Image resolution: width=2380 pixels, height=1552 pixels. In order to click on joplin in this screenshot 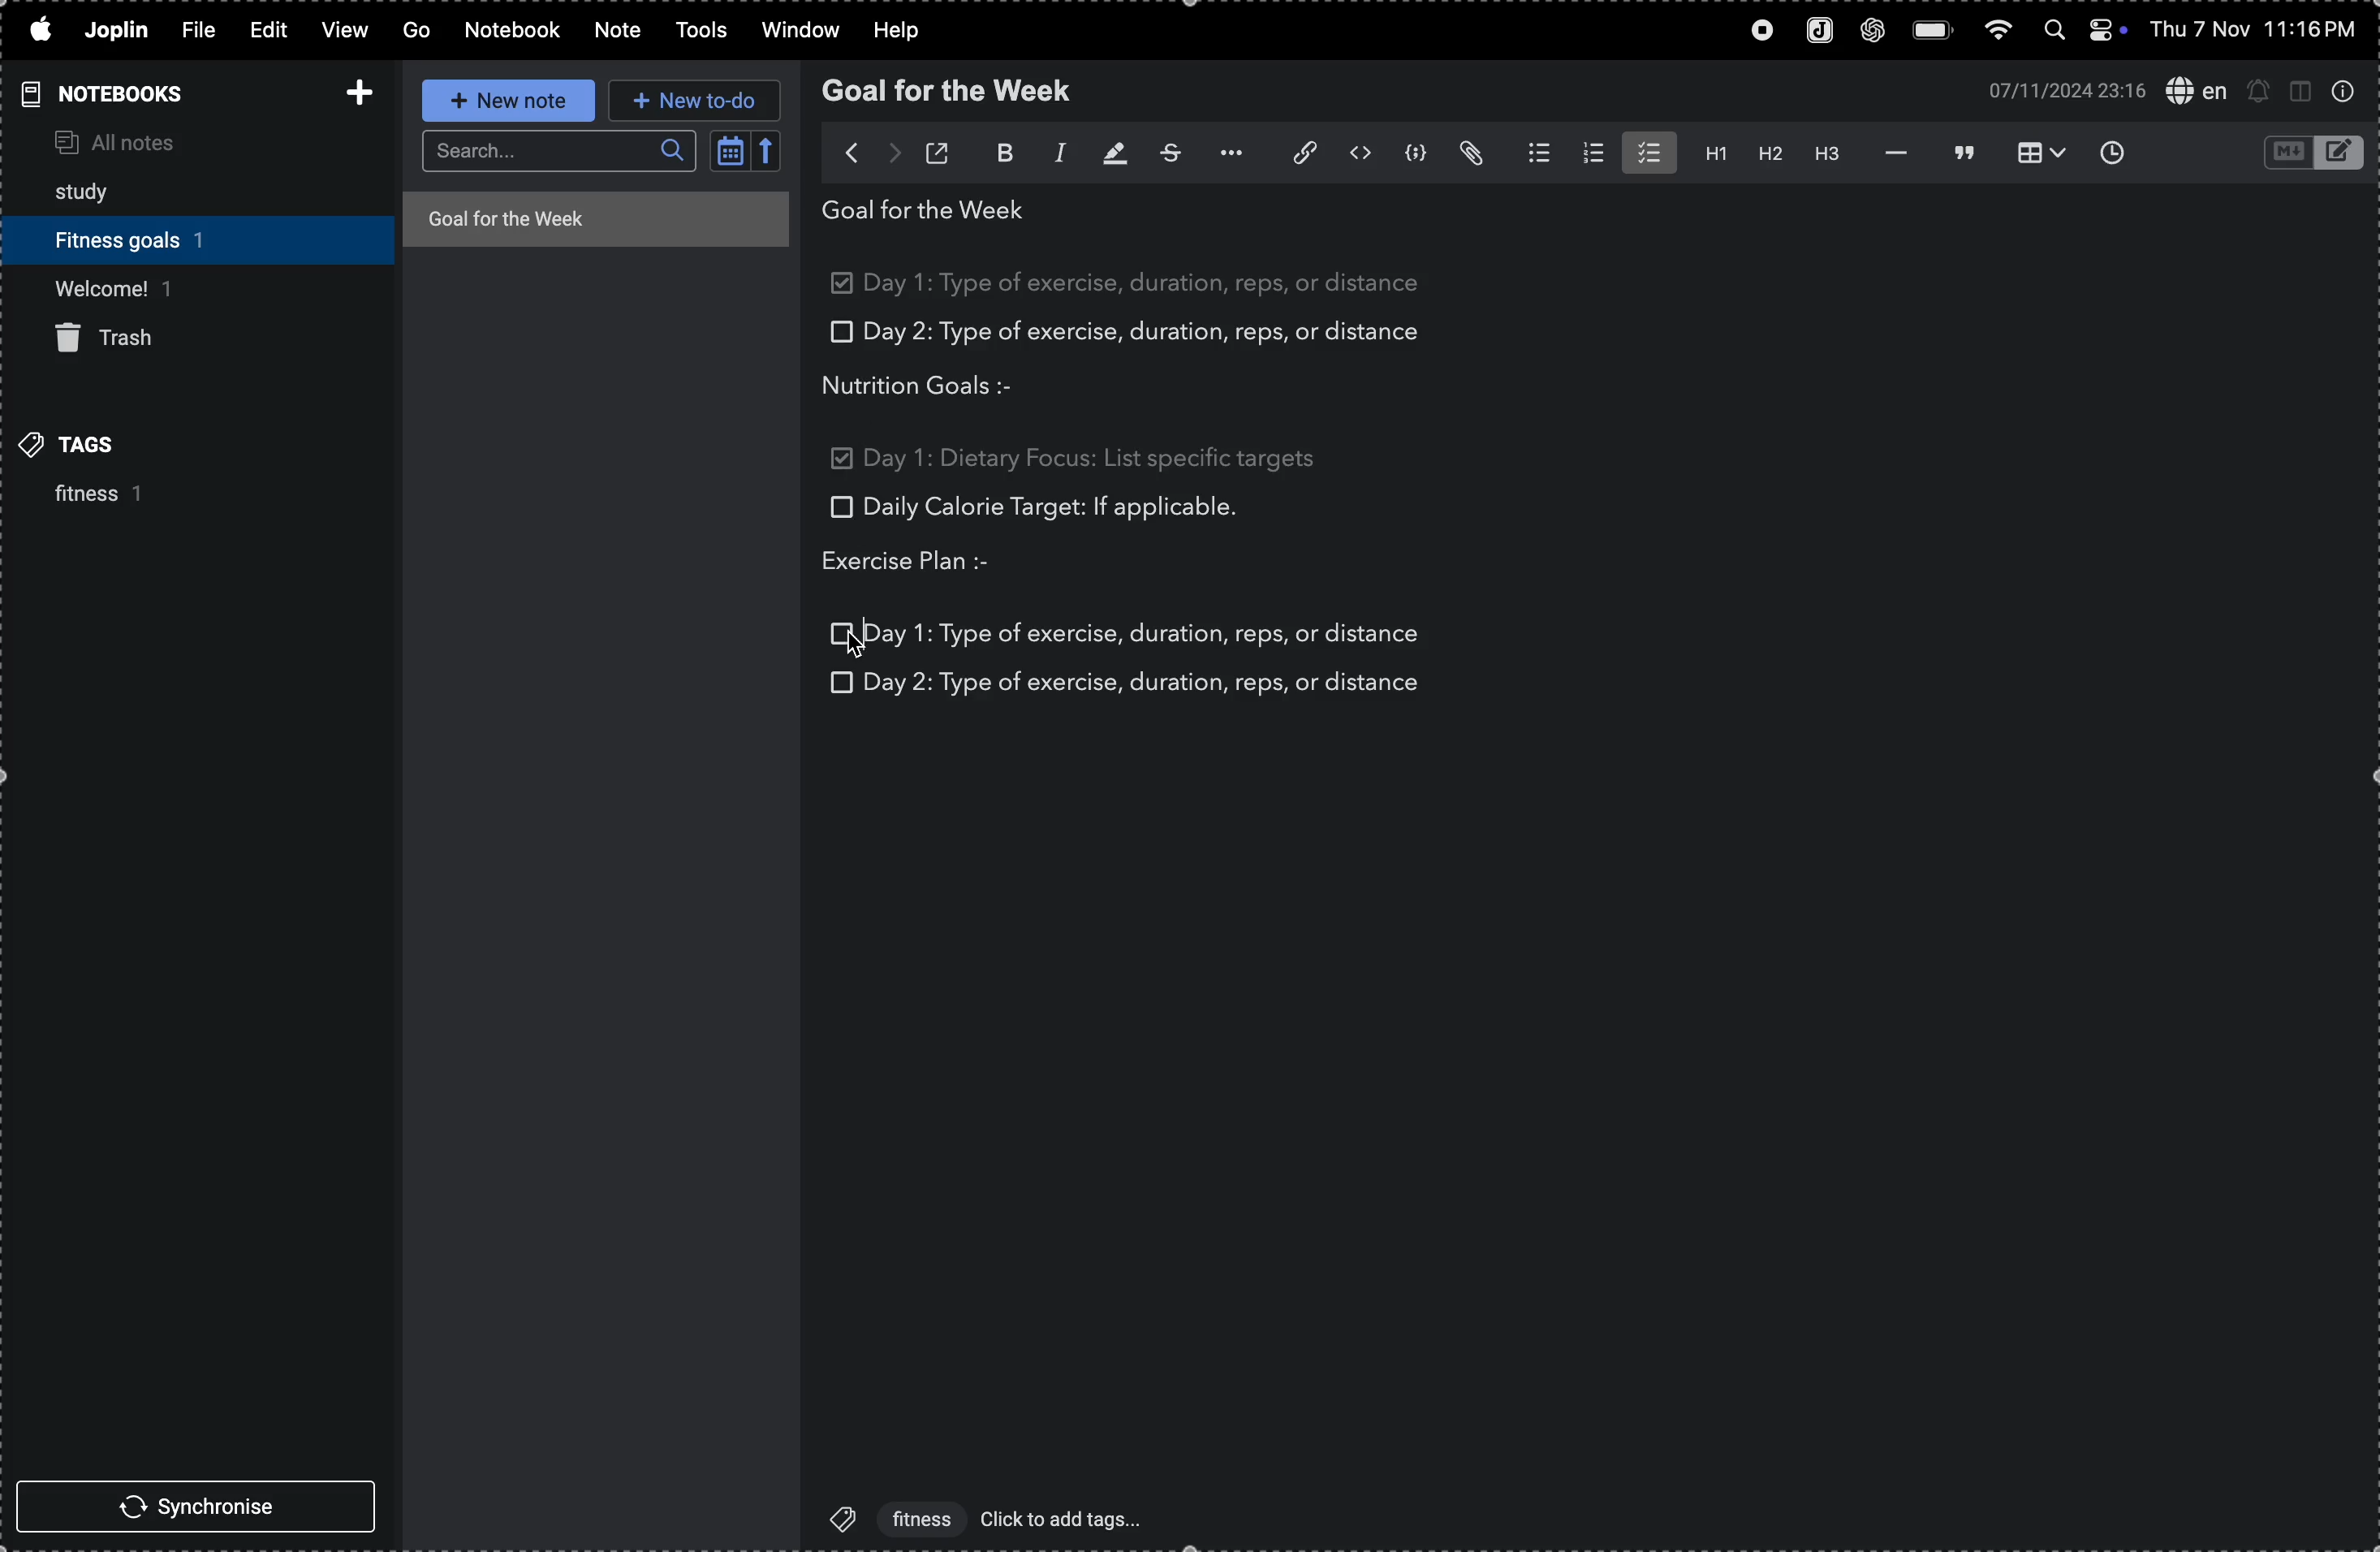, I will do `click(1815, 29)`.